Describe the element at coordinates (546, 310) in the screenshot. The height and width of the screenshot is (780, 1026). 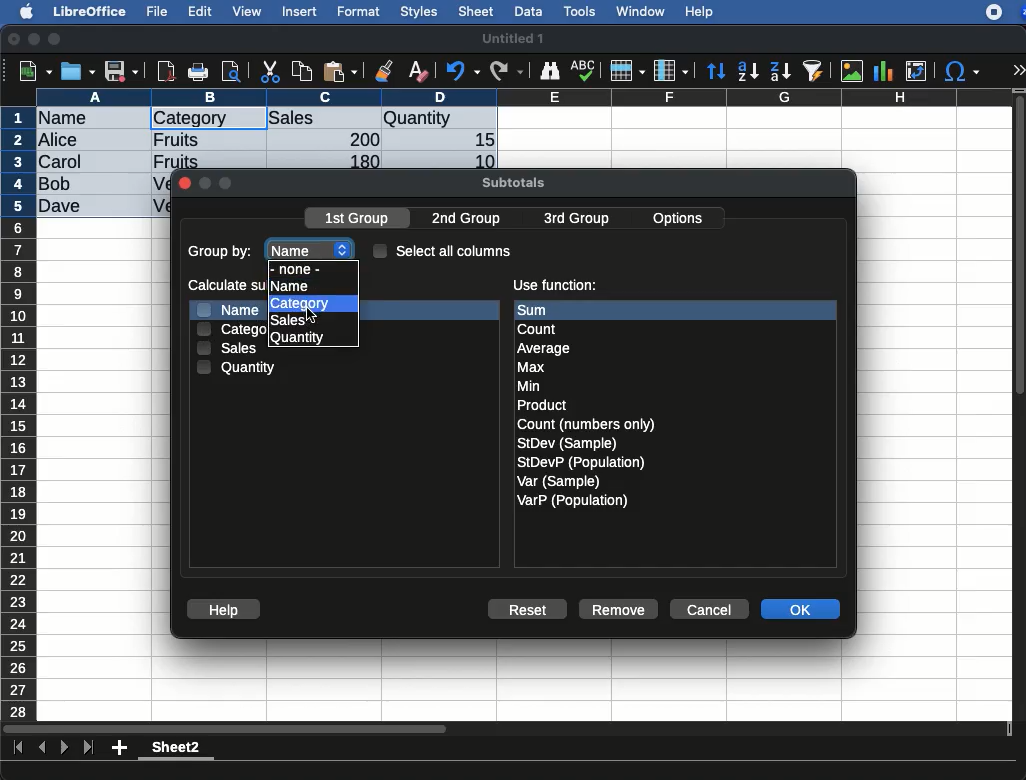
I see `Sum` at that location.